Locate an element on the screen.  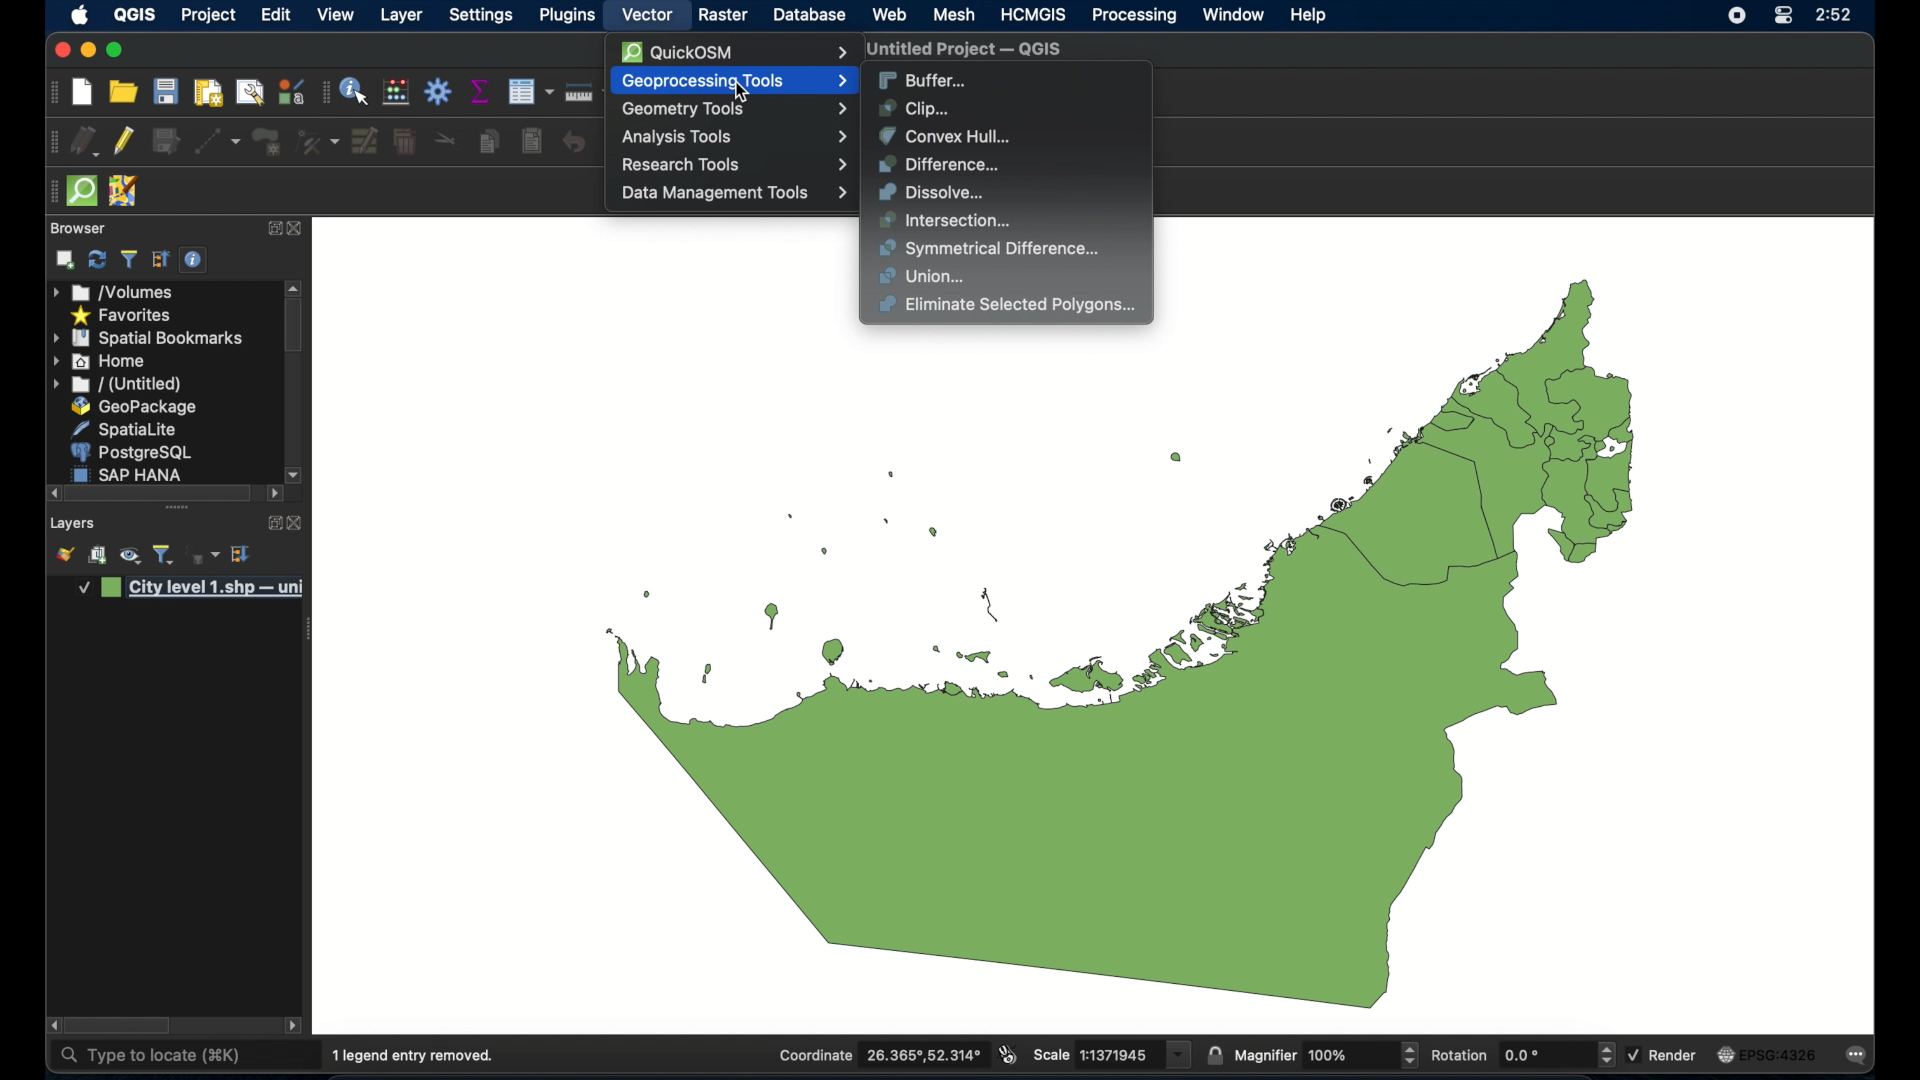
open layer styling panel is located at coordinates (65, 556).